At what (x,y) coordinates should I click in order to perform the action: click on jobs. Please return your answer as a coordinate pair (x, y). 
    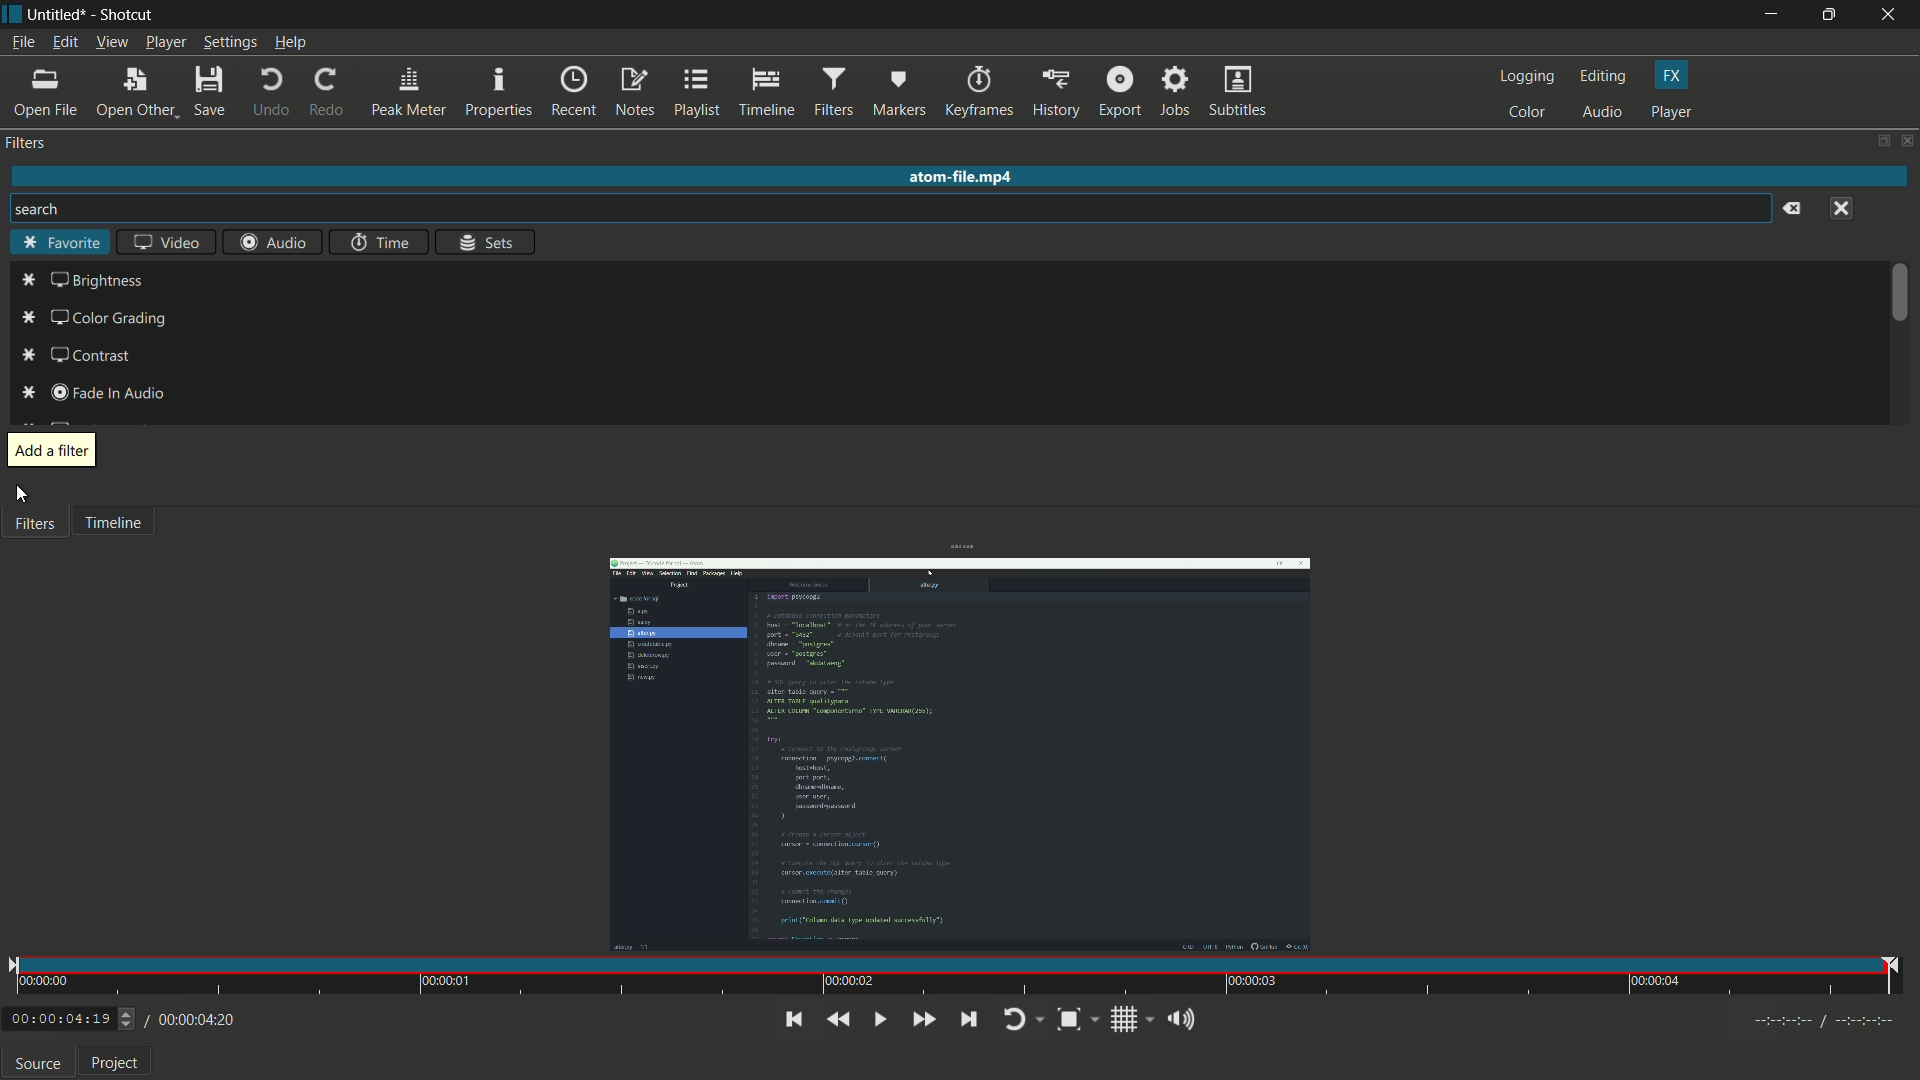
    Looking at the image, I should click on (1171, 93).